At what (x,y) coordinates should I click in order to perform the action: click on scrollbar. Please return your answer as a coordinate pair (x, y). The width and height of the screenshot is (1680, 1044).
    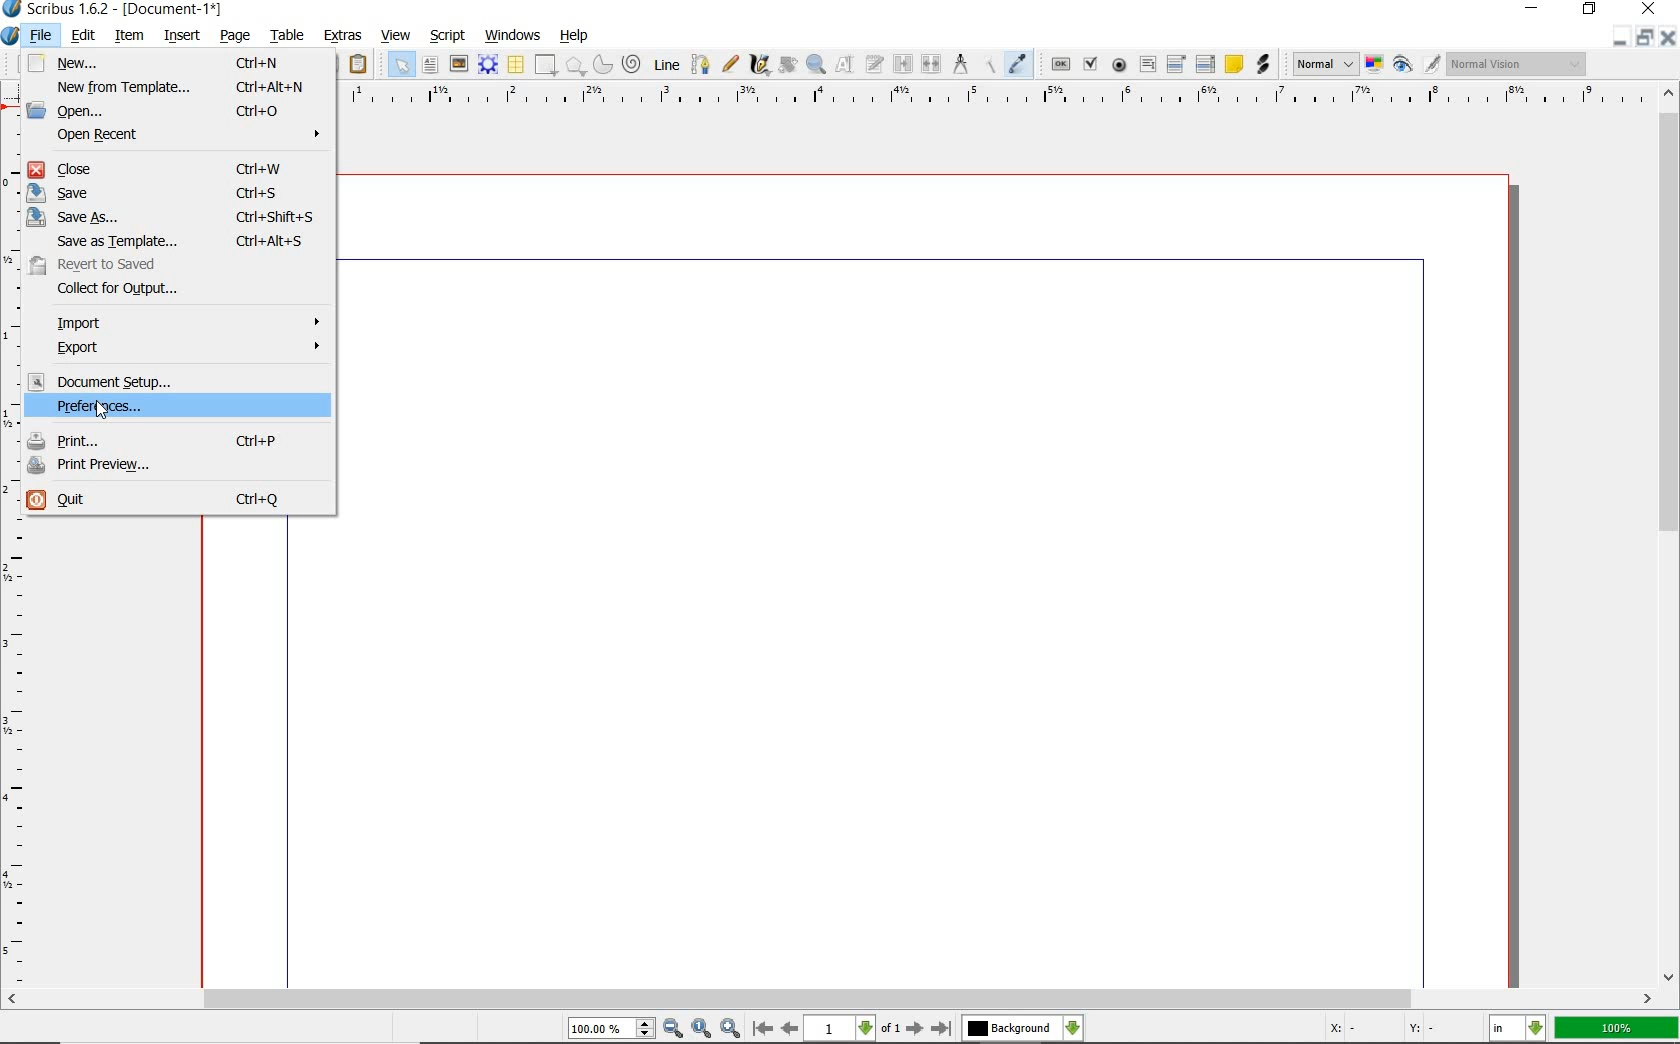
    Looking at the image, I should click on (1670, 535).